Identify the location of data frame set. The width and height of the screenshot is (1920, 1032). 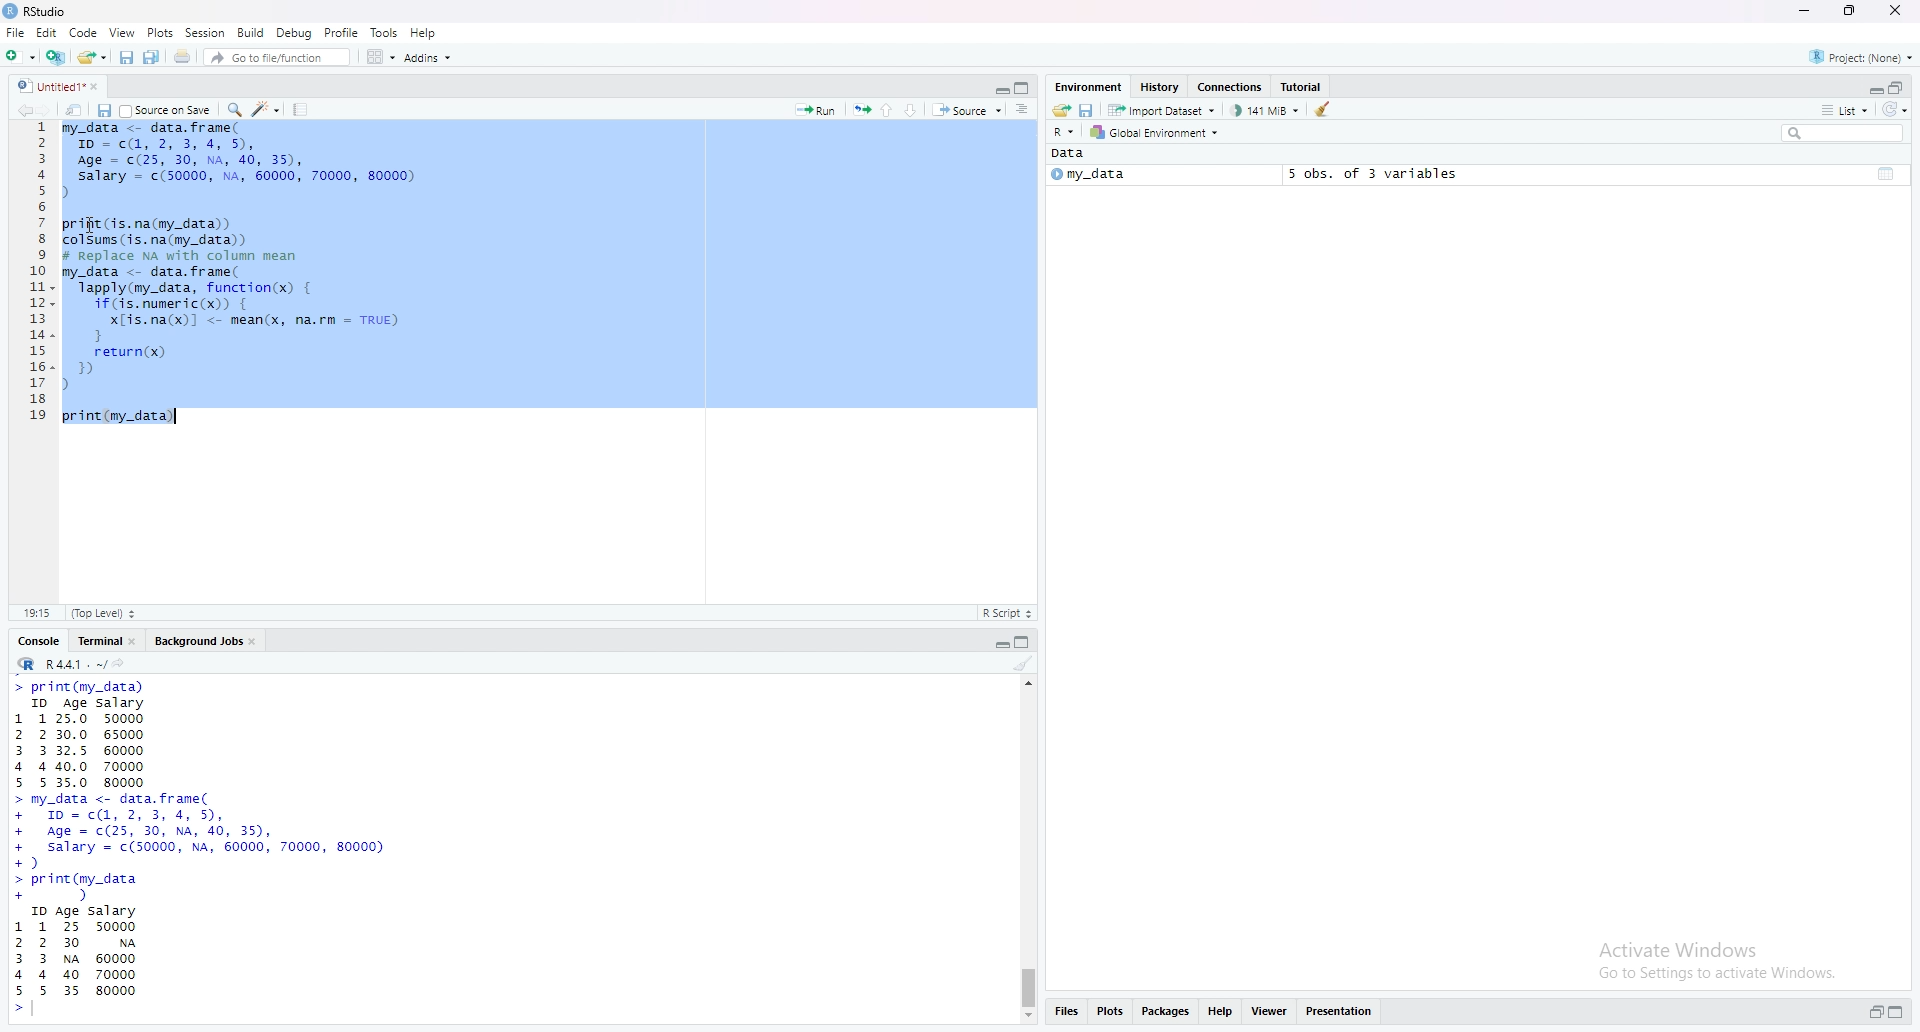
(205, 848).